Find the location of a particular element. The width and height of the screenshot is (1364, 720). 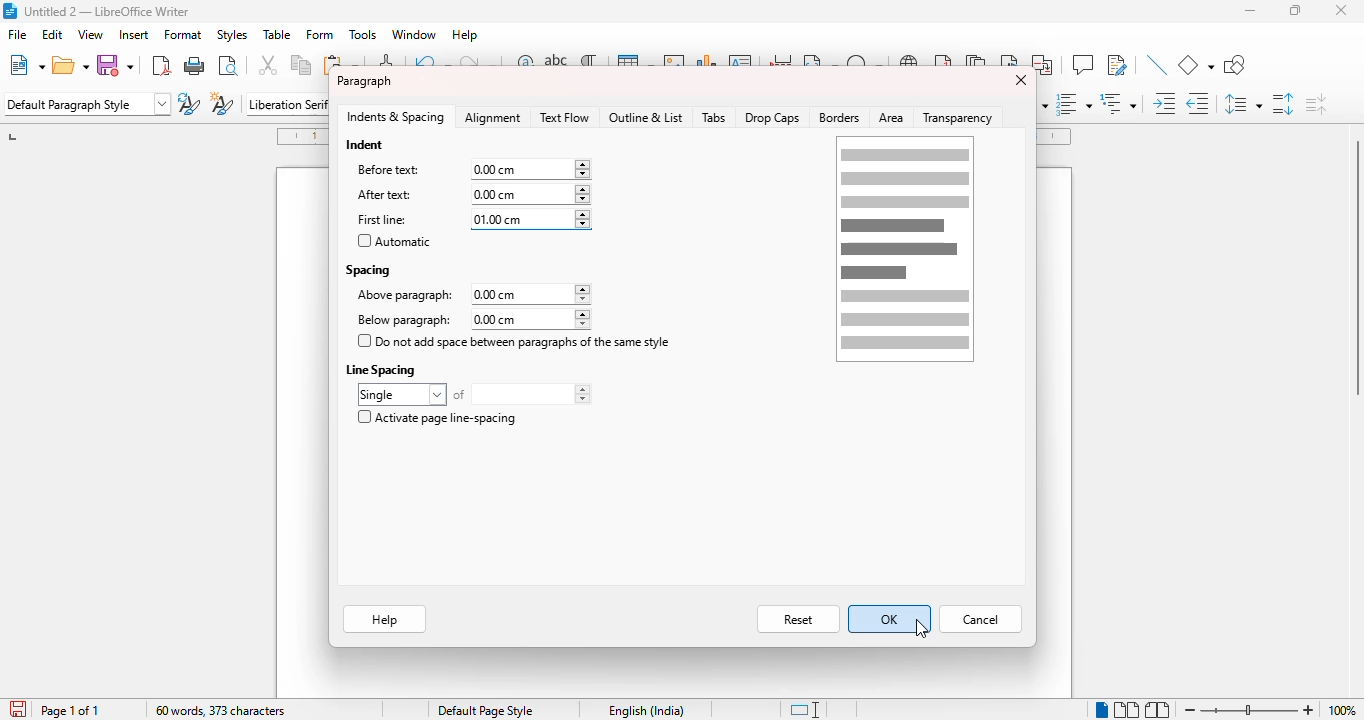

single-page view is located at coordinates (1101, 710).